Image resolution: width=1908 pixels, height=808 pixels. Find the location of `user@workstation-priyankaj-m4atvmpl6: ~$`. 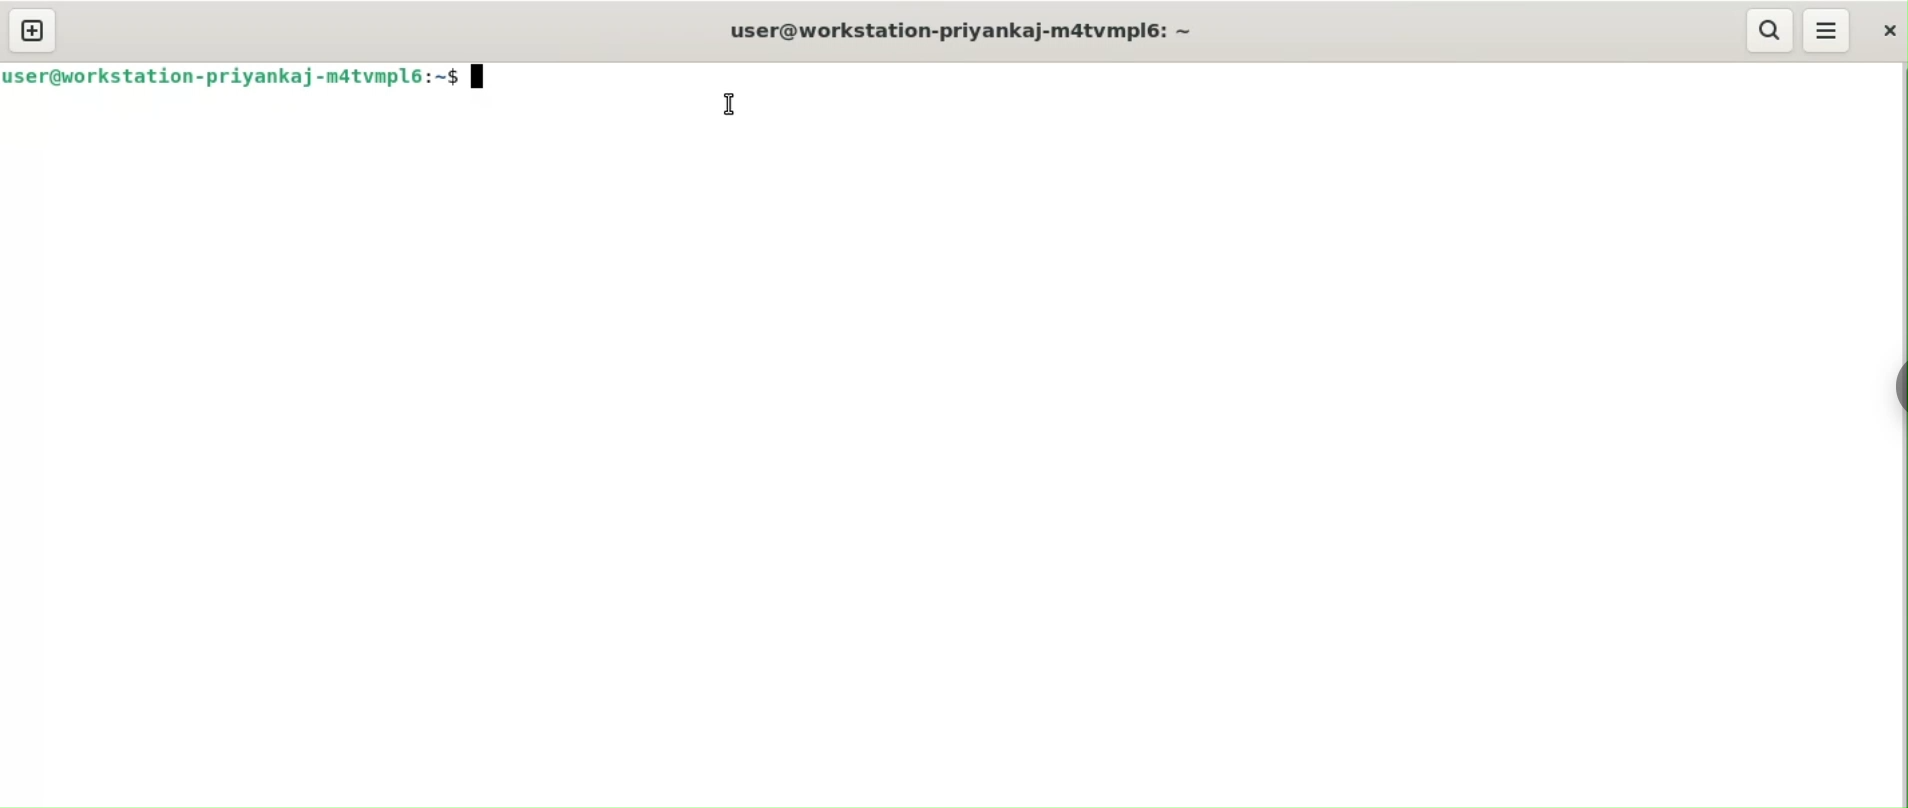

user@workstation-priyankaj-m4atvmpl6: ~$ is located at coordinates (242, 74).